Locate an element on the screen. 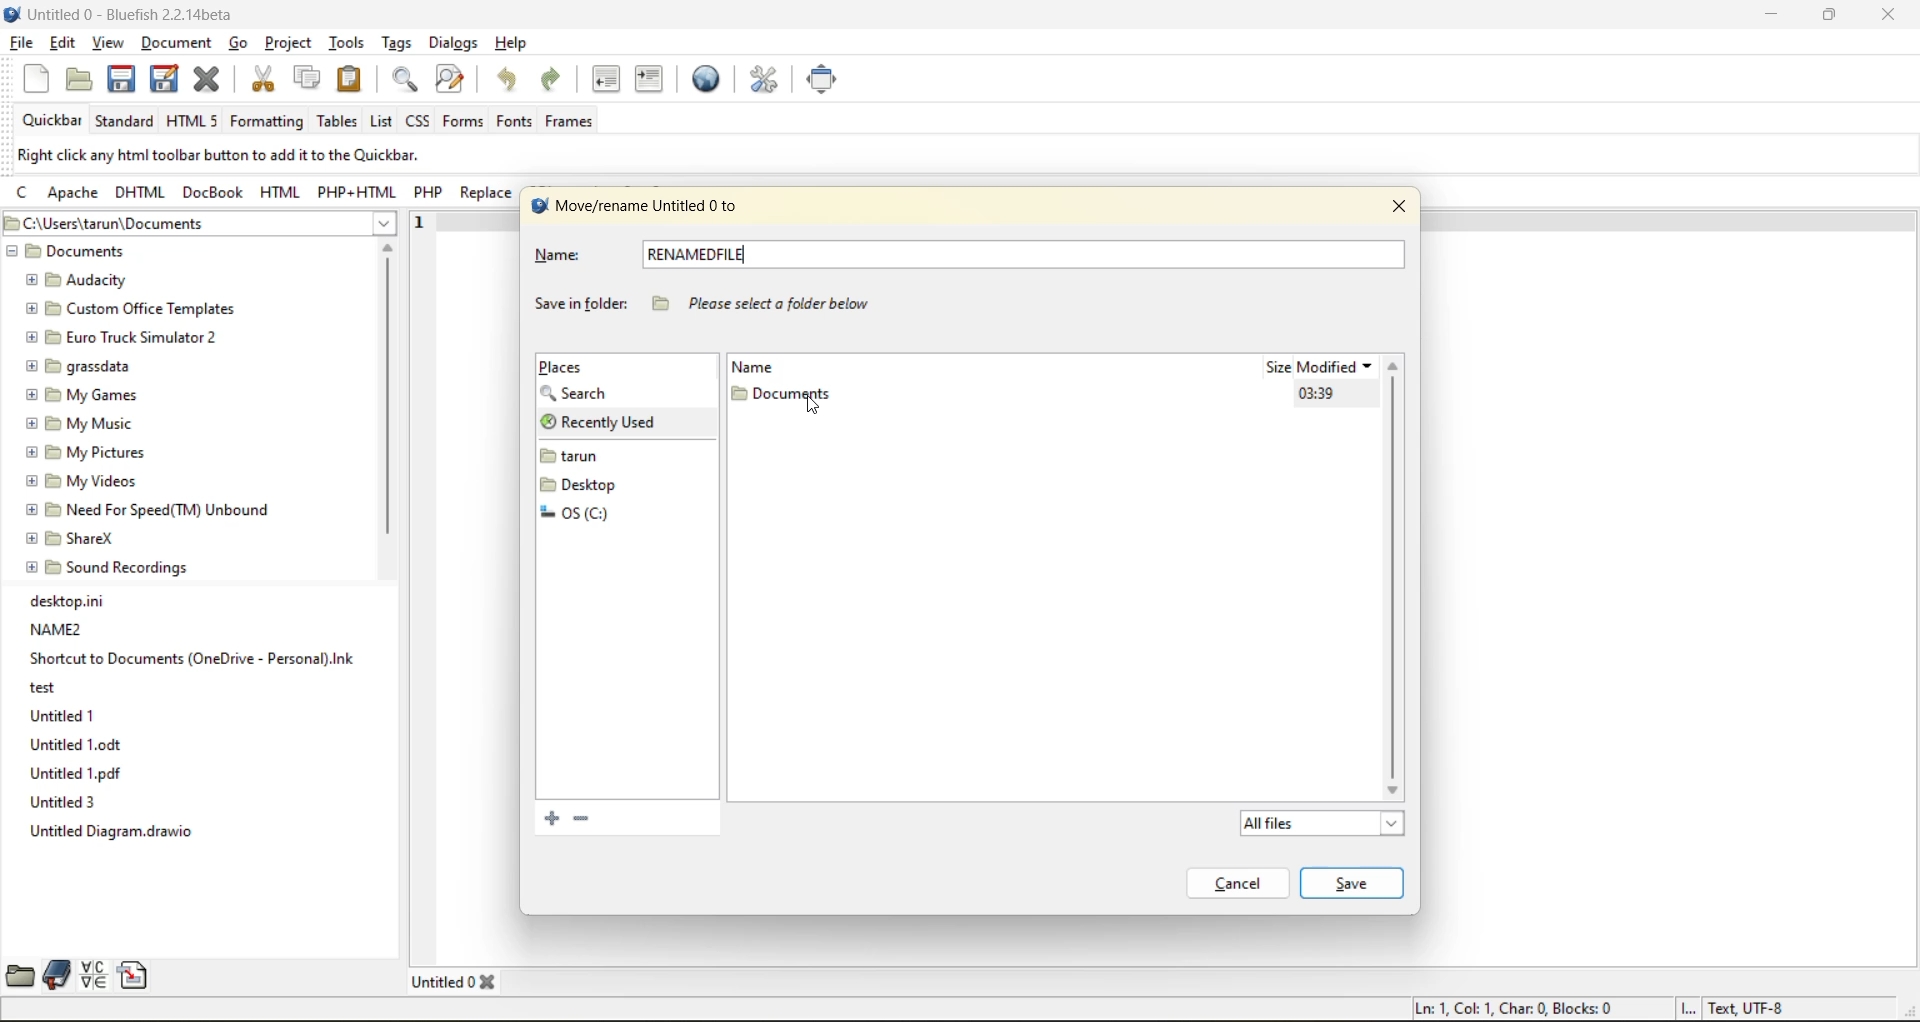 Image resolution: width=1920 pixels, height=1022 pixels. close is located at coordinates (1397, 210).